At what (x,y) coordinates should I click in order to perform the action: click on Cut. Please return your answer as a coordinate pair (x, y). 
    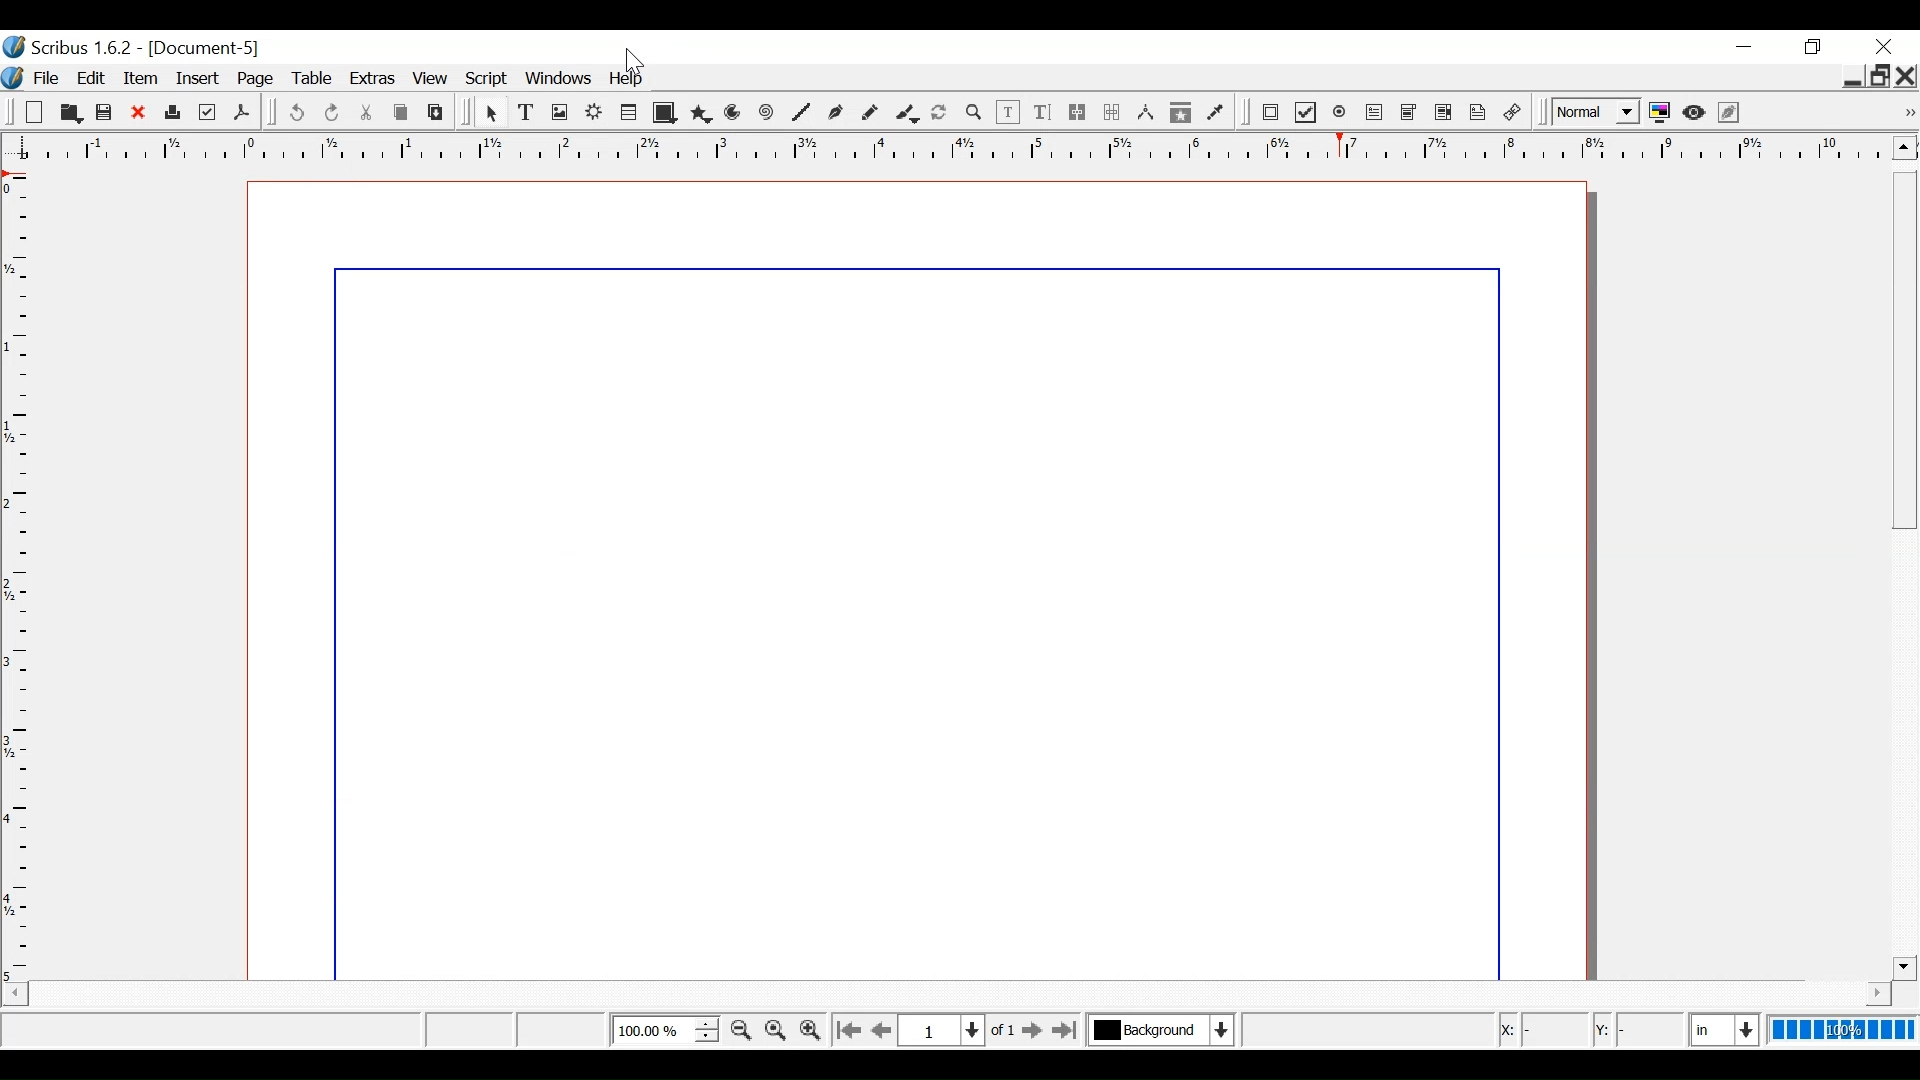
    Looking at the image, I should click on (367, 113).